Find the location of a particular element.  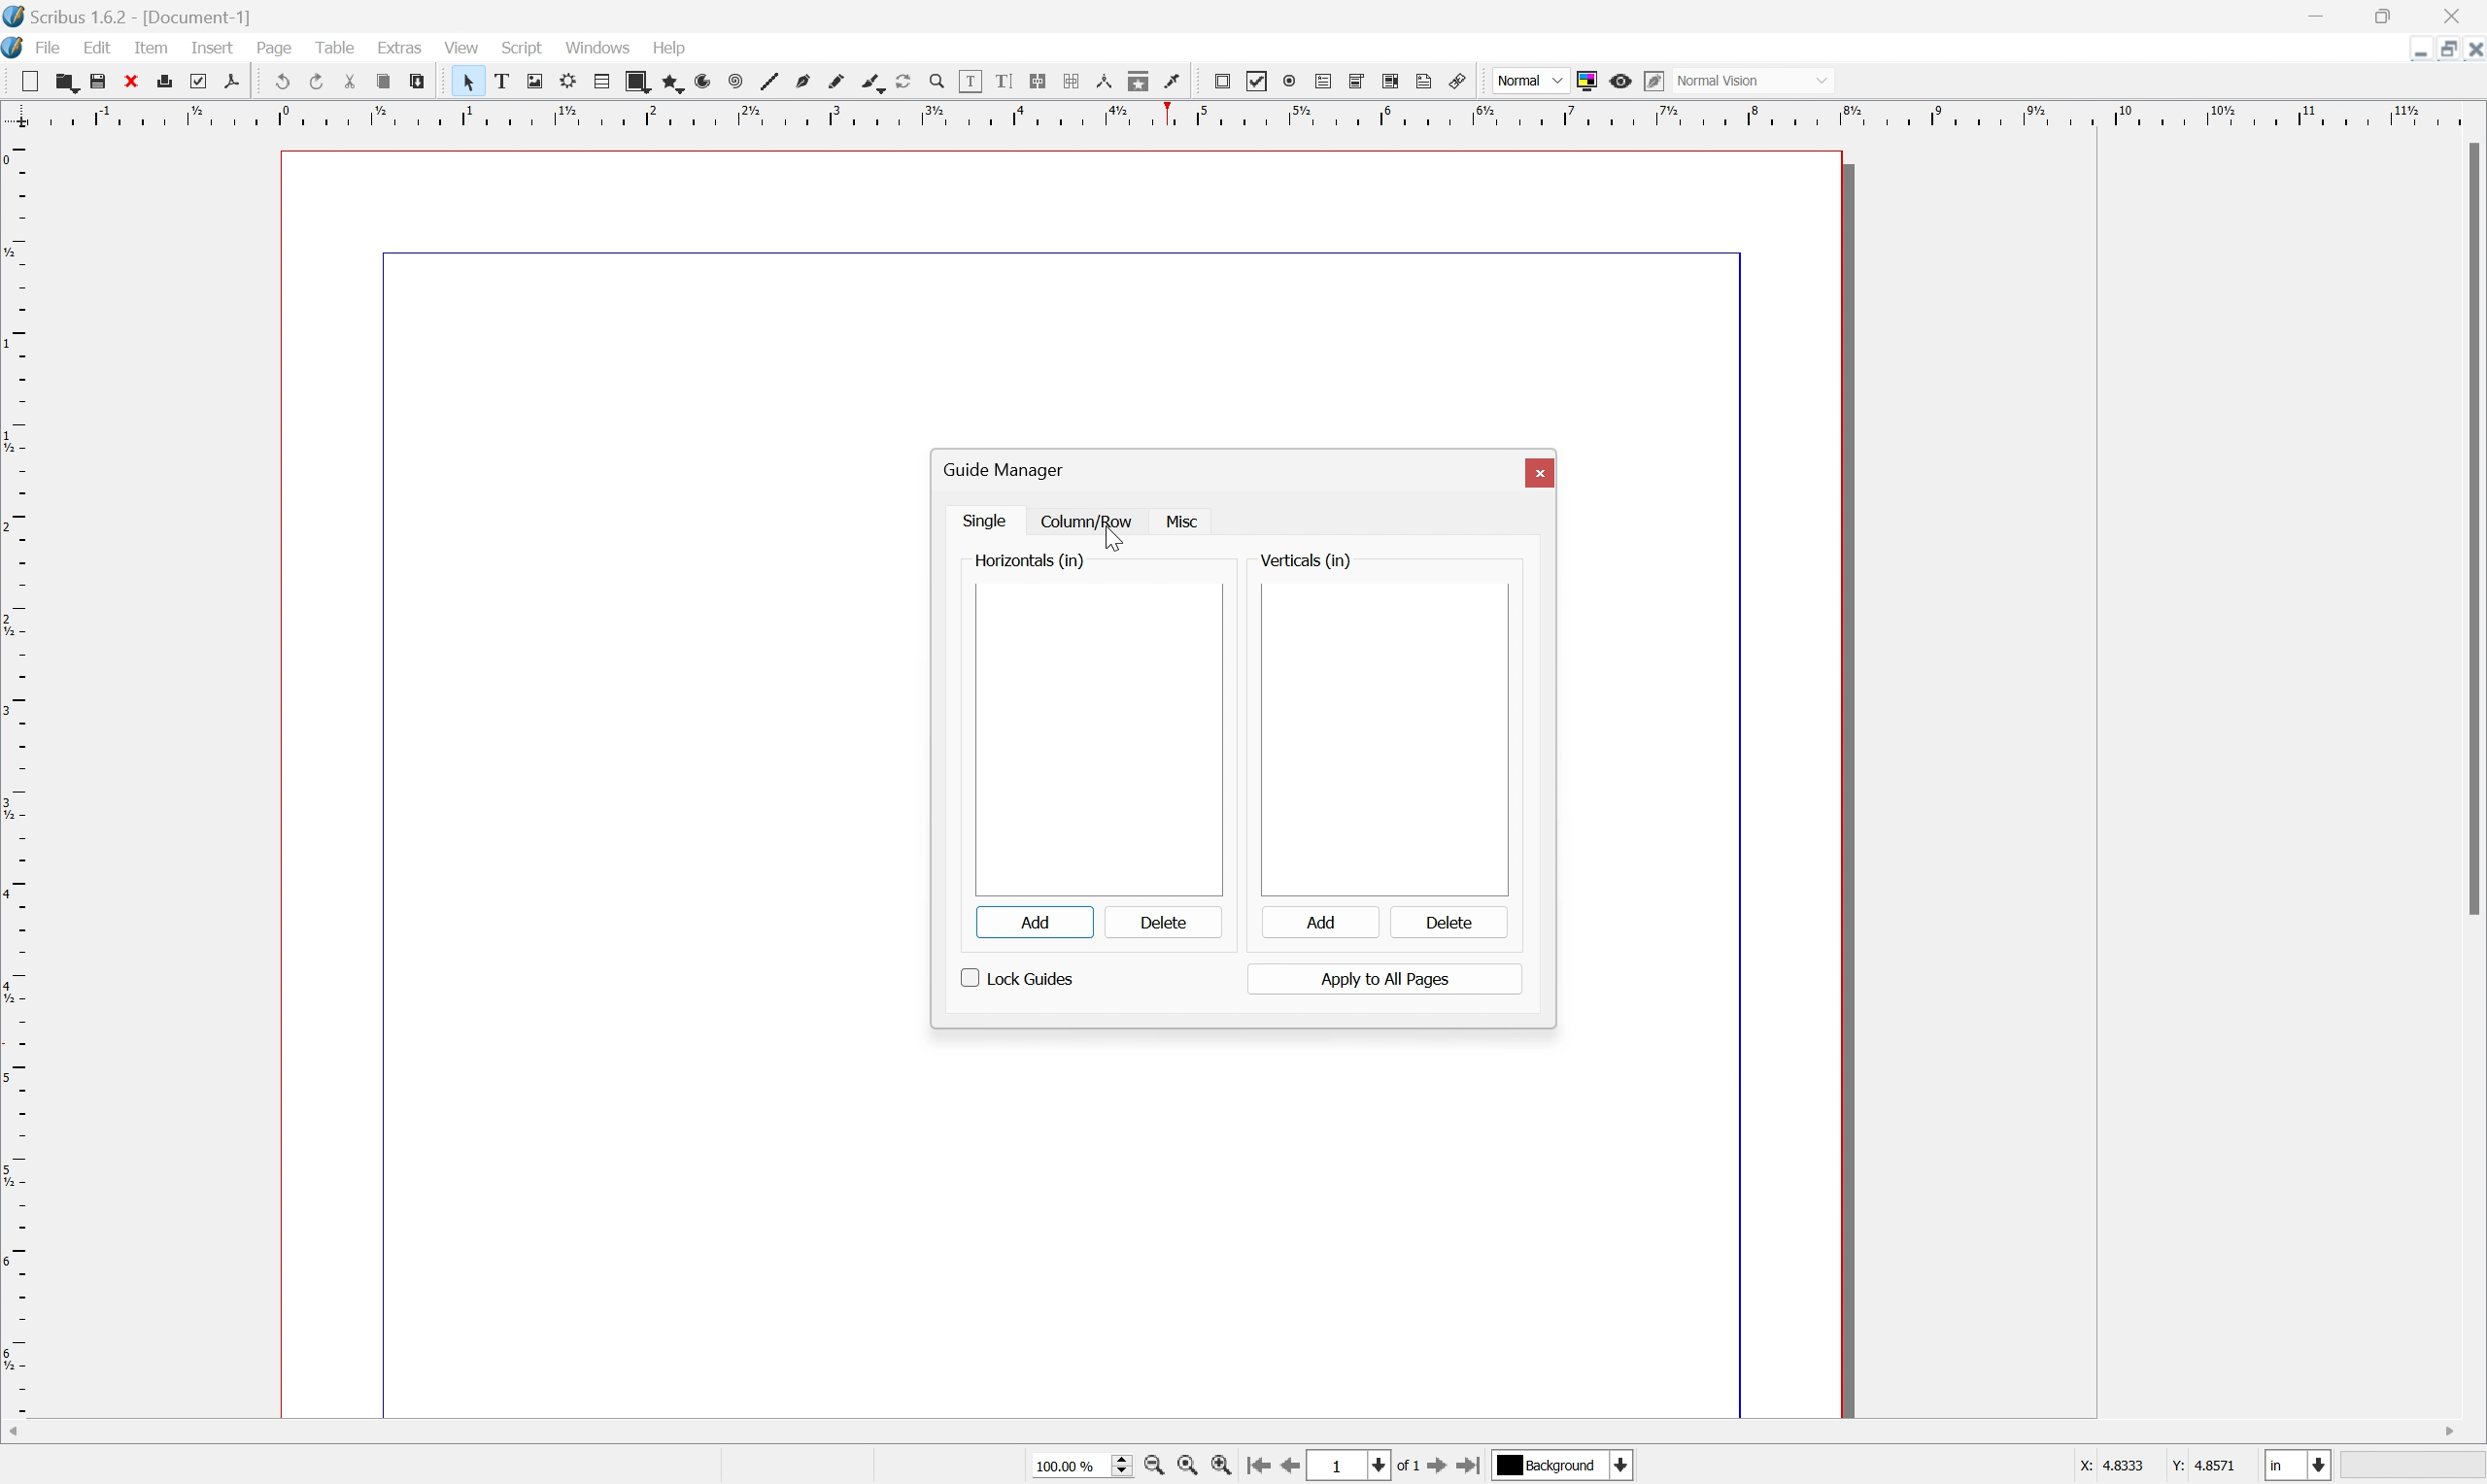

 is located at coordinates (1326, 81).